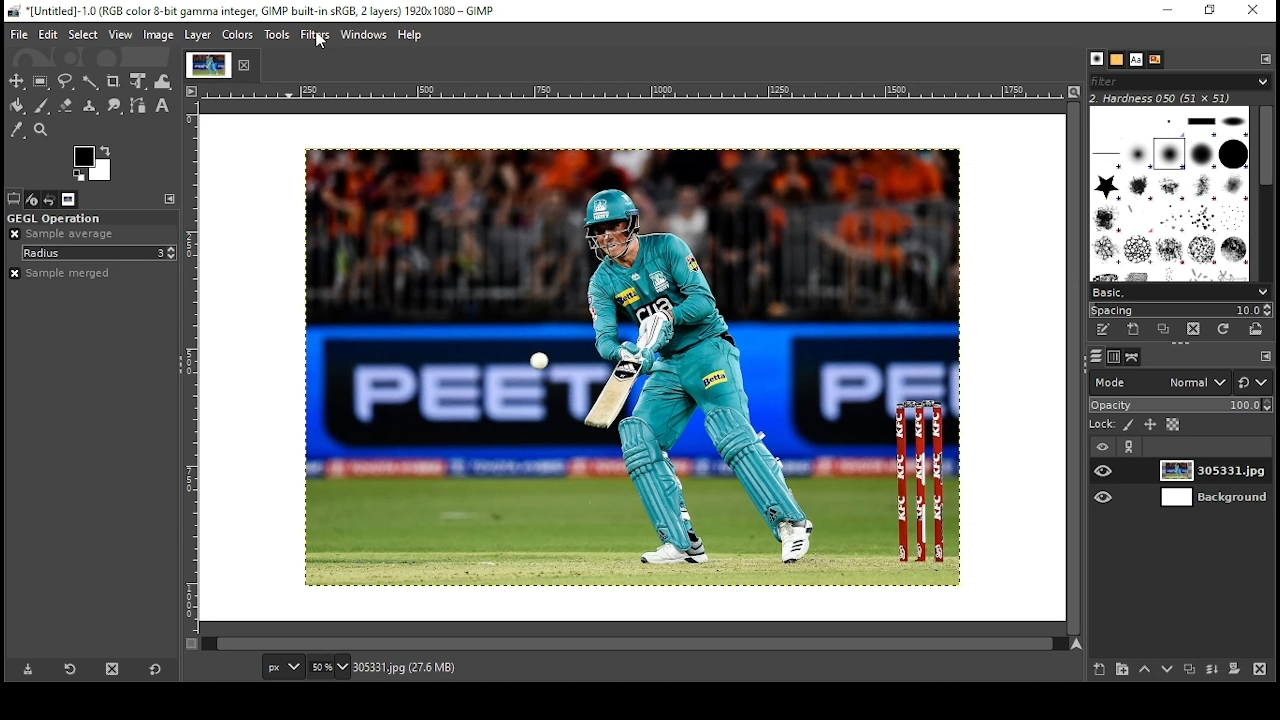 The image size is (1280, 720). Describe the element at coordinates (100, 253) in the screenshot. I see `radius` at that location.